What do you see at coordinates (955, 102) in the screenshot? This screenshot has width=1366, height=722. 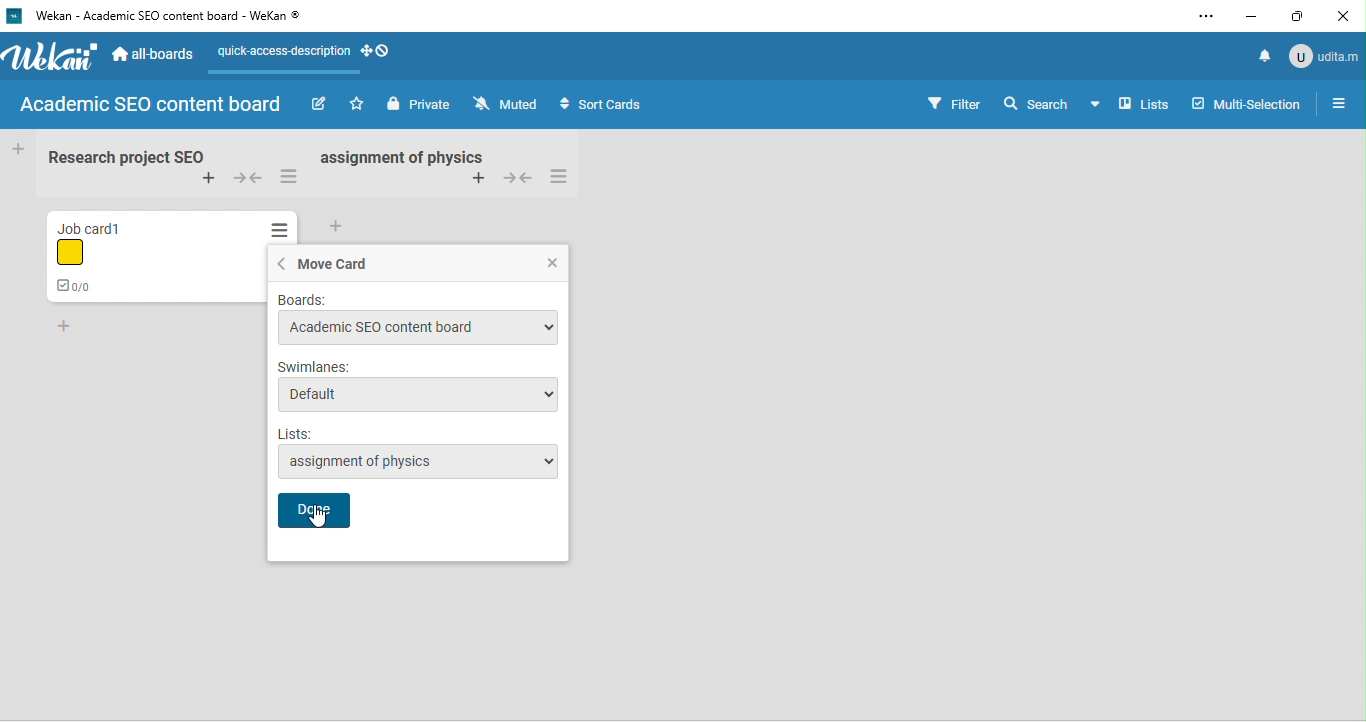 I see `filter` at bounding box center [955, 102].